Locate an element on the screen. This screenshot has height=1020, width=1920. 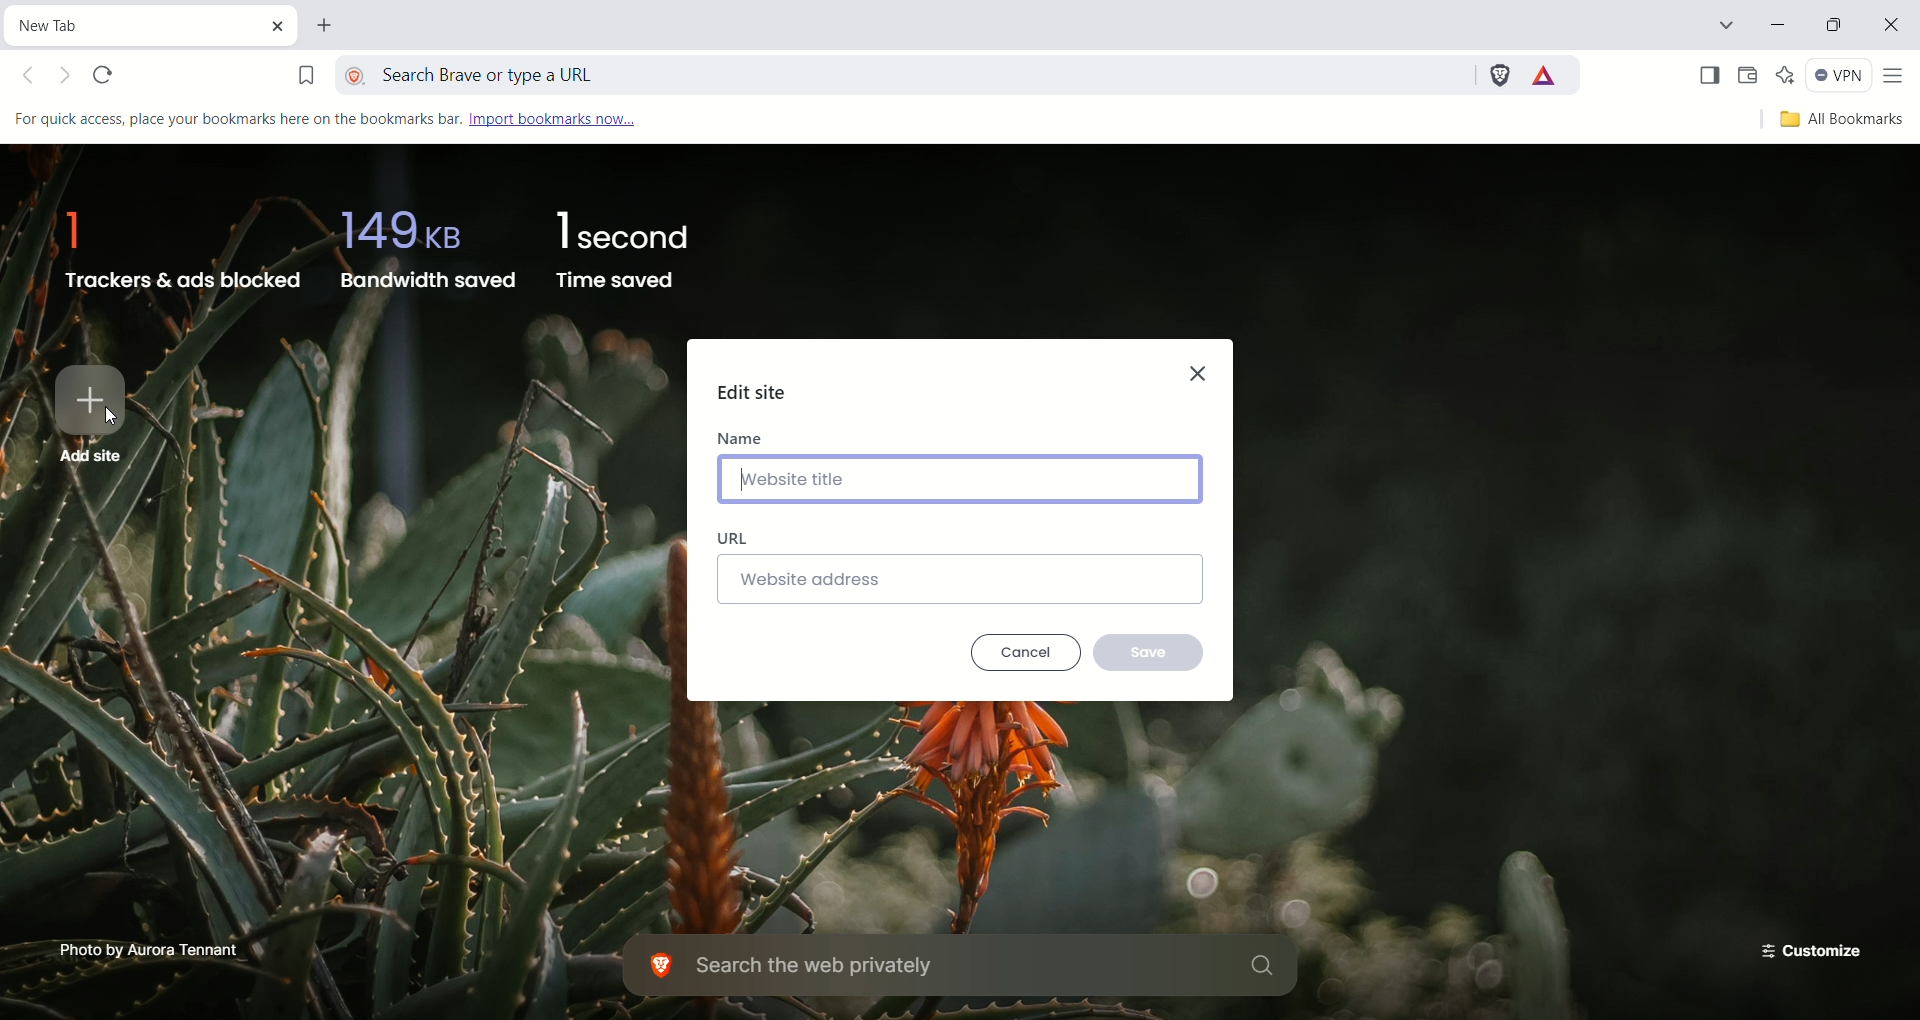
Click to go back,  hold to see history is located at coordinates (35, 78).